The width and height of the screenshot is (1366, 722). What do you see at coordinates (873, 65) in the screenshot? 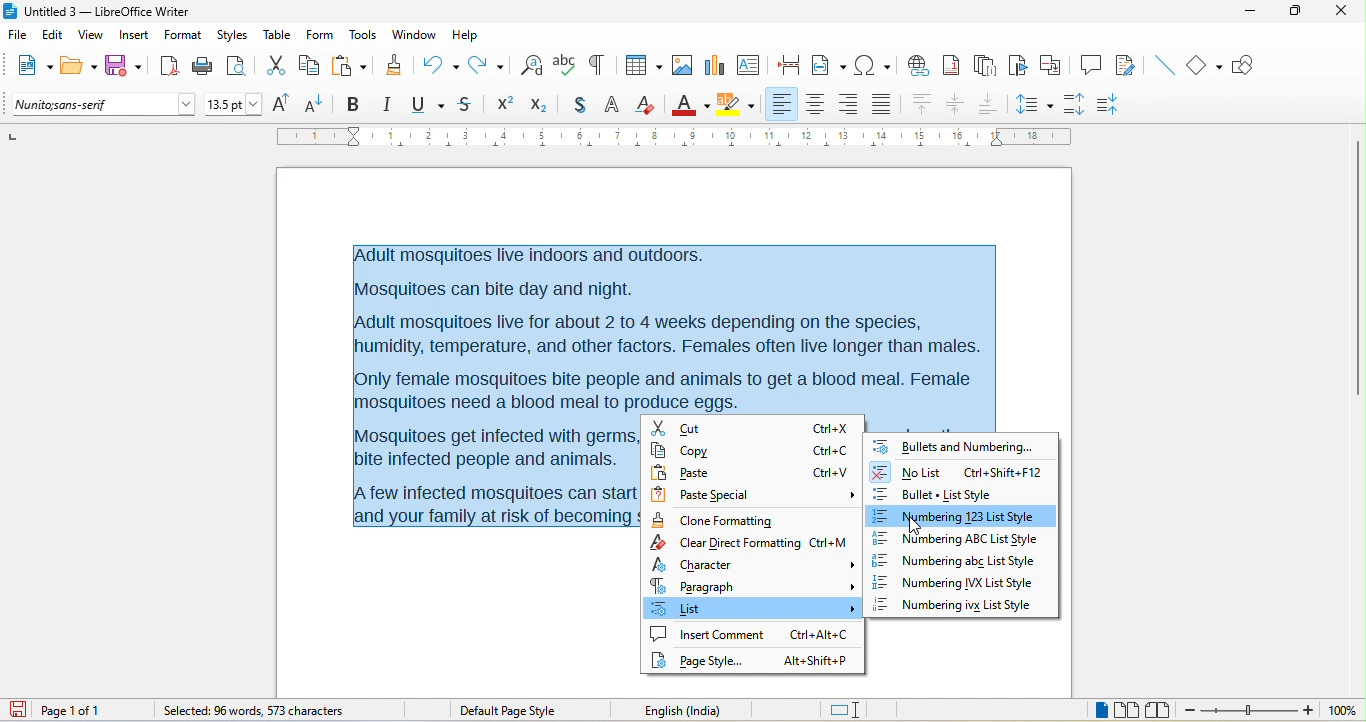
I see `special character` at bounding box center [873, 65].